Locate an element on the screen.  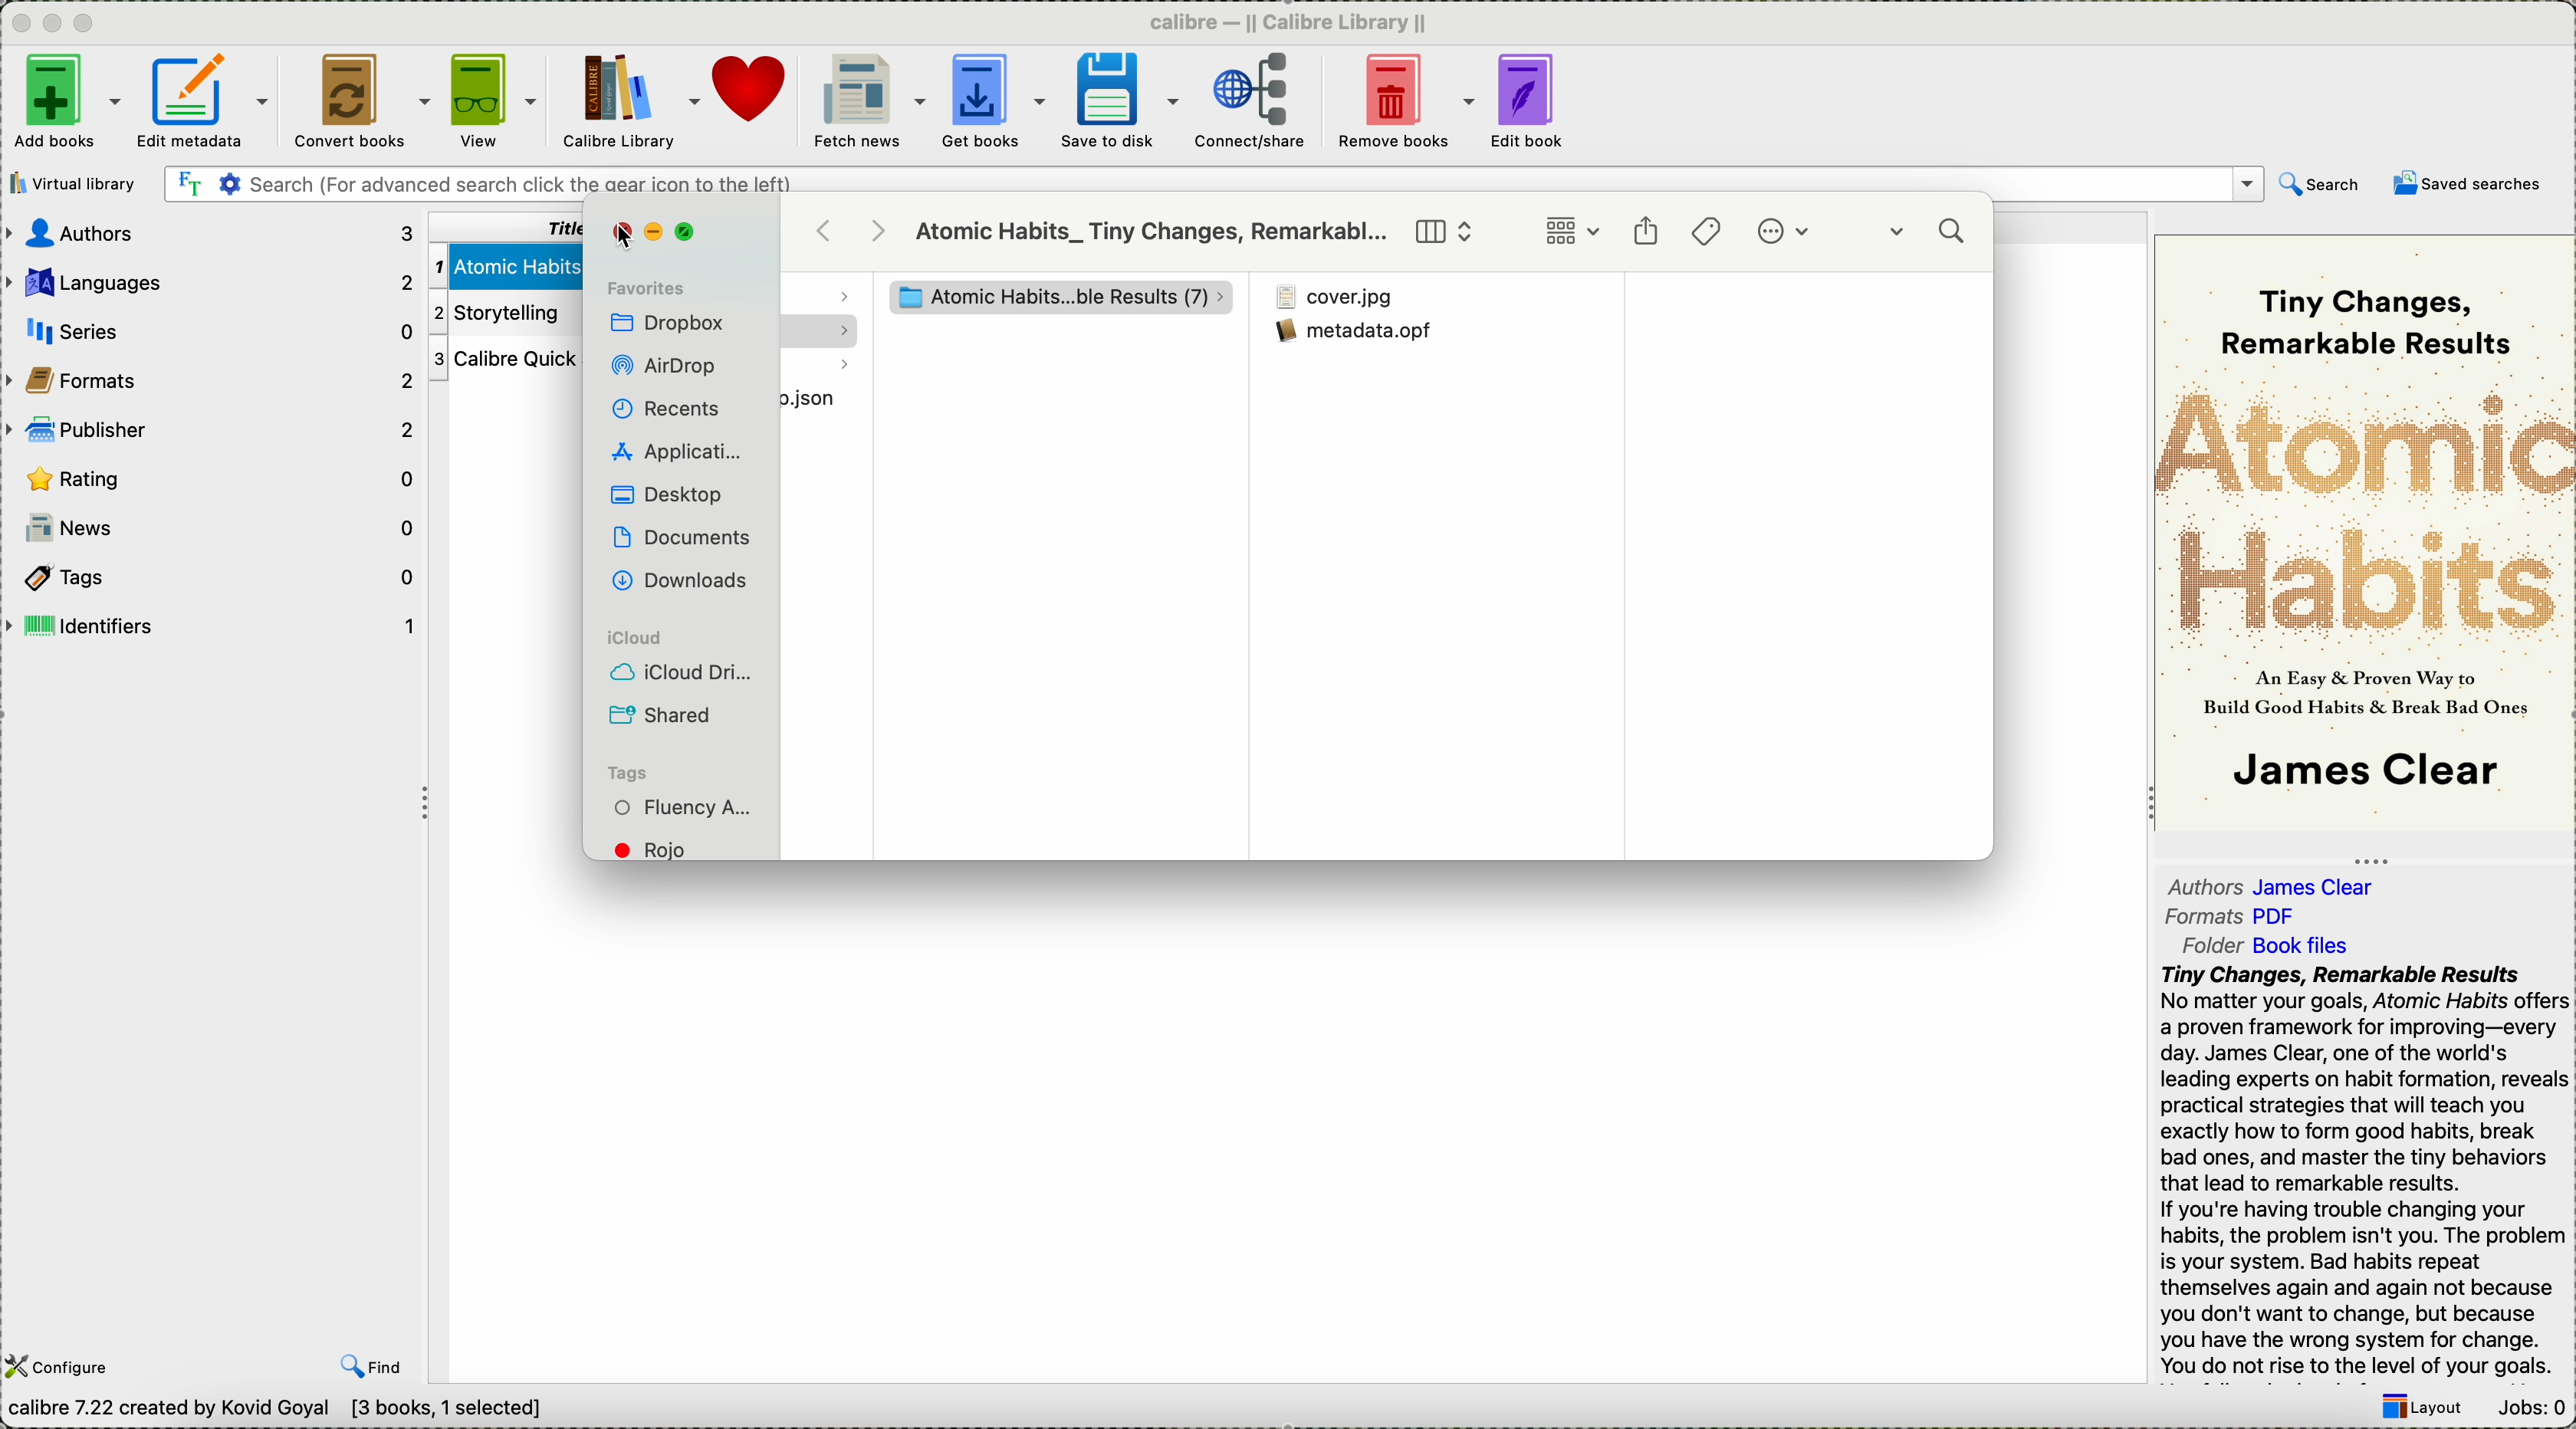
tags is located at coordinates (1708, 231).